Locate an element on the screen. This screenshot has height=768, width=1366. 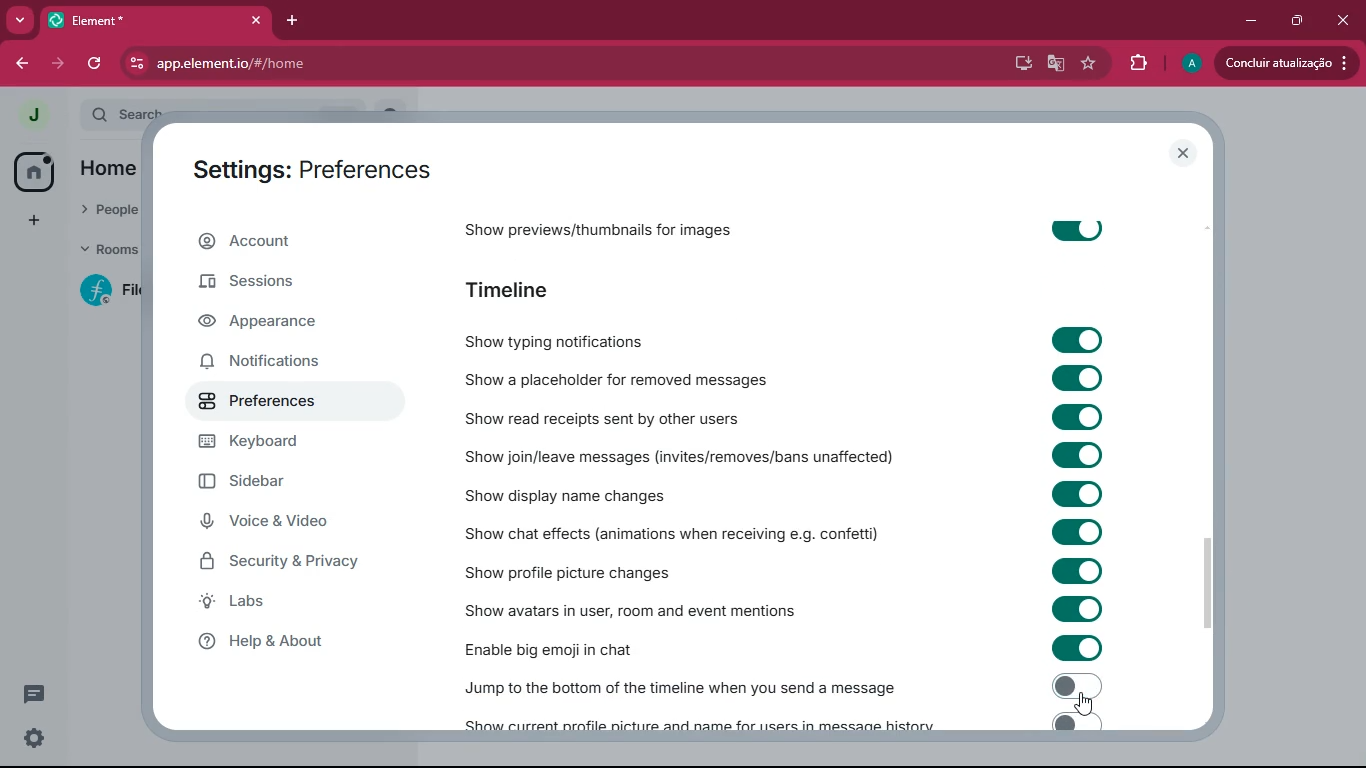
show read receipts sent by other users is located at coordinates (636, 416).